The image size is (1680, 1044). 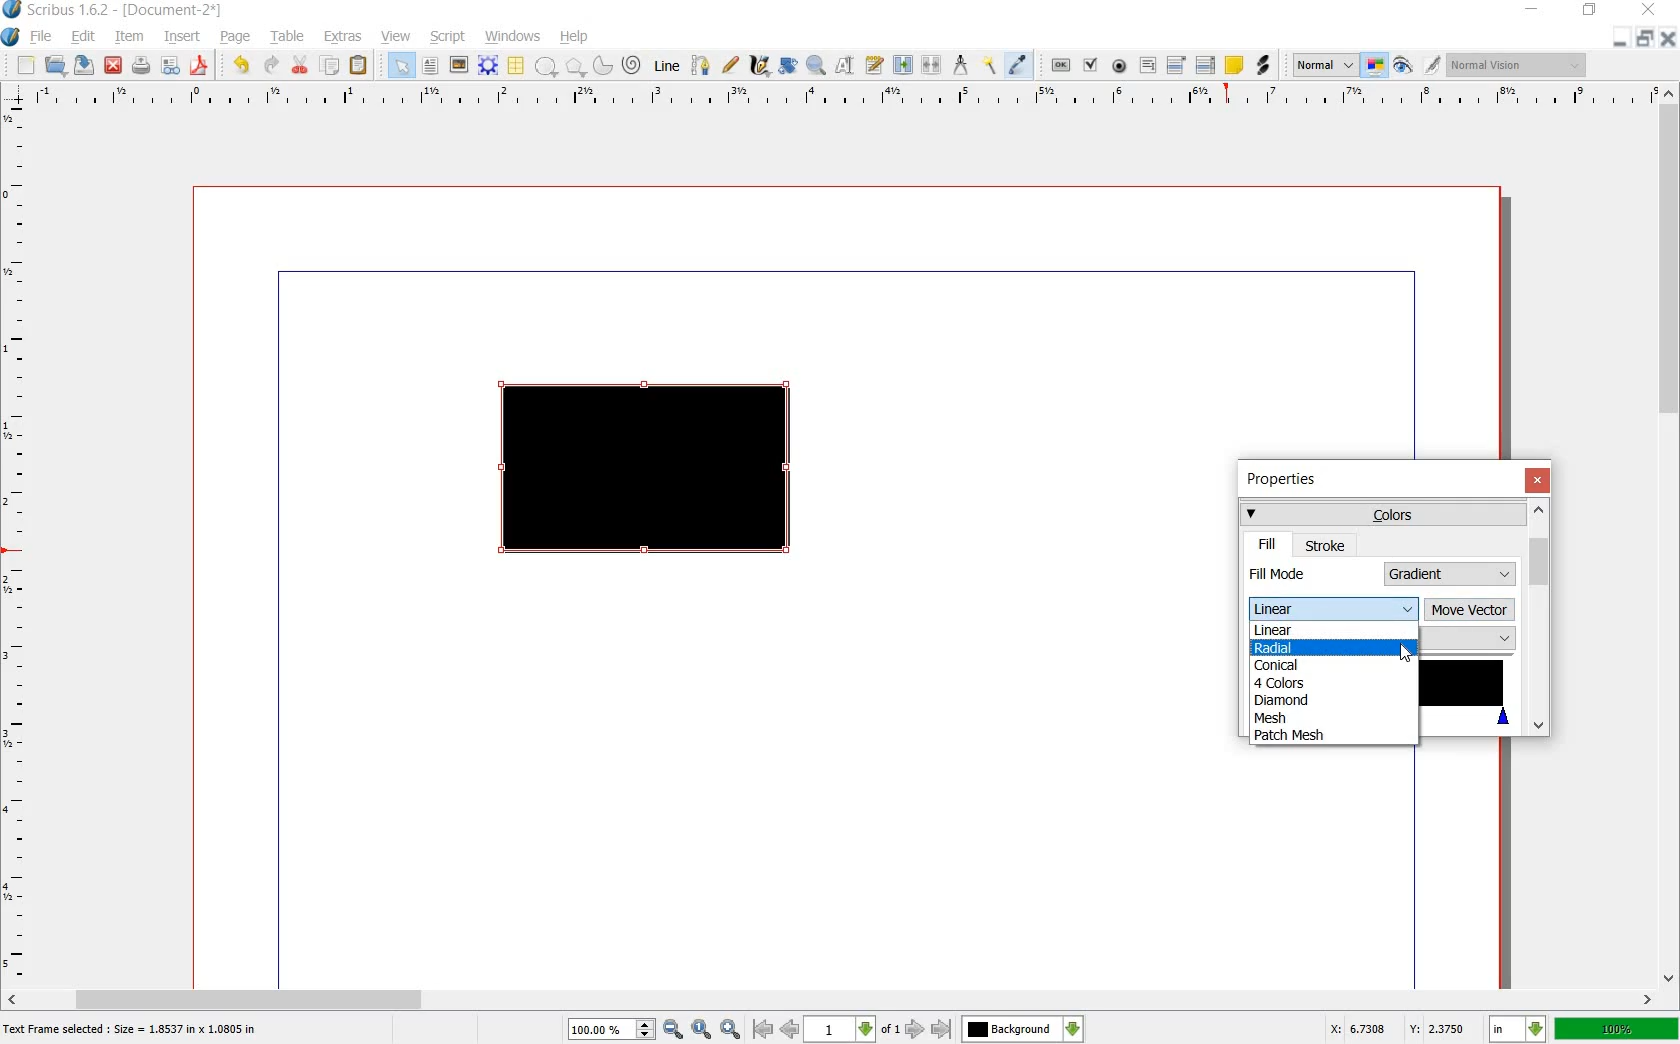 What do you see at coordinates (429, 66) in the screenshot?
I see `text frame` at bounding box center [429, 66].